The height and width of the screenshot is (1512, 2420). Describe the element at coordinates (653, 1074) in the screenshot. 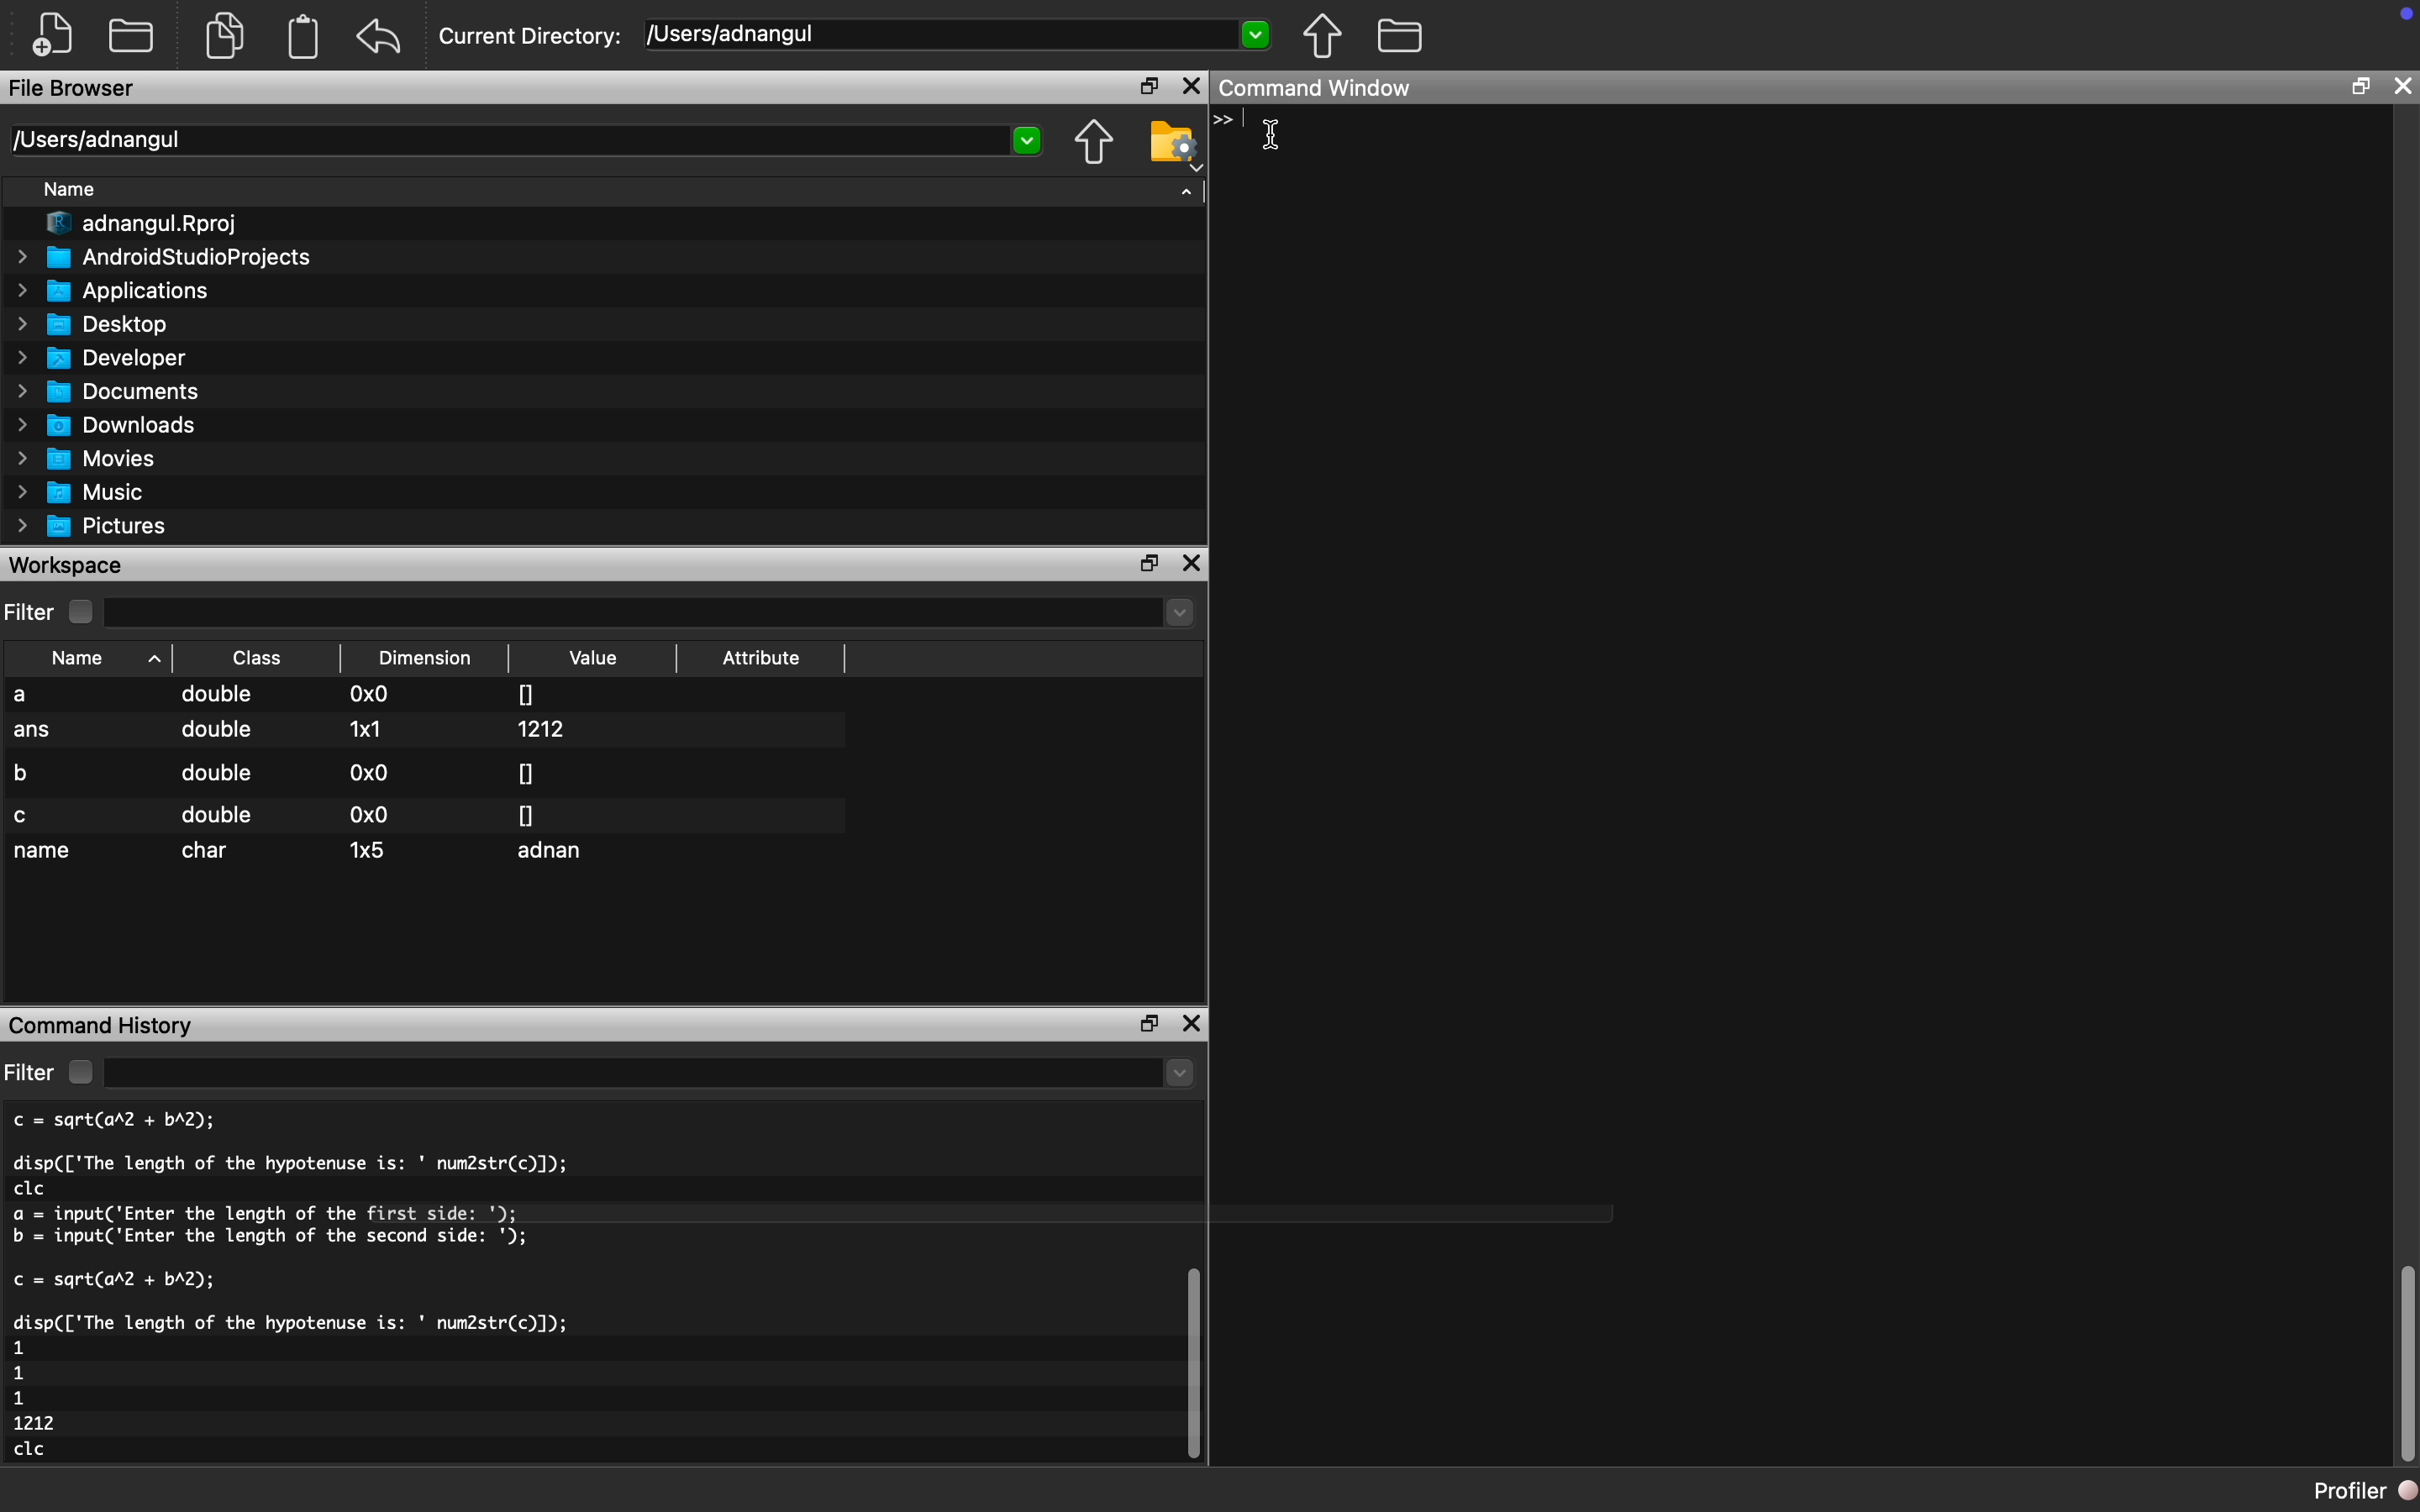

I see `dropdown` at that location.